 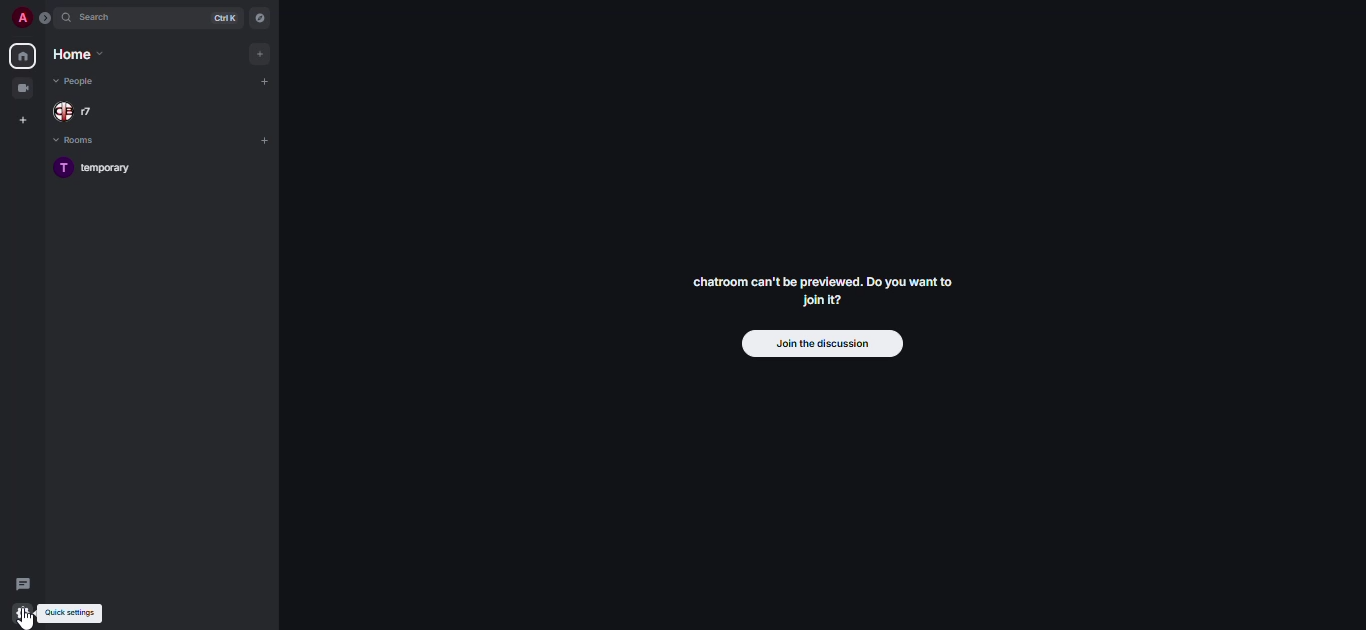 I want to click on ctrl K, so click(x=220, y=18).